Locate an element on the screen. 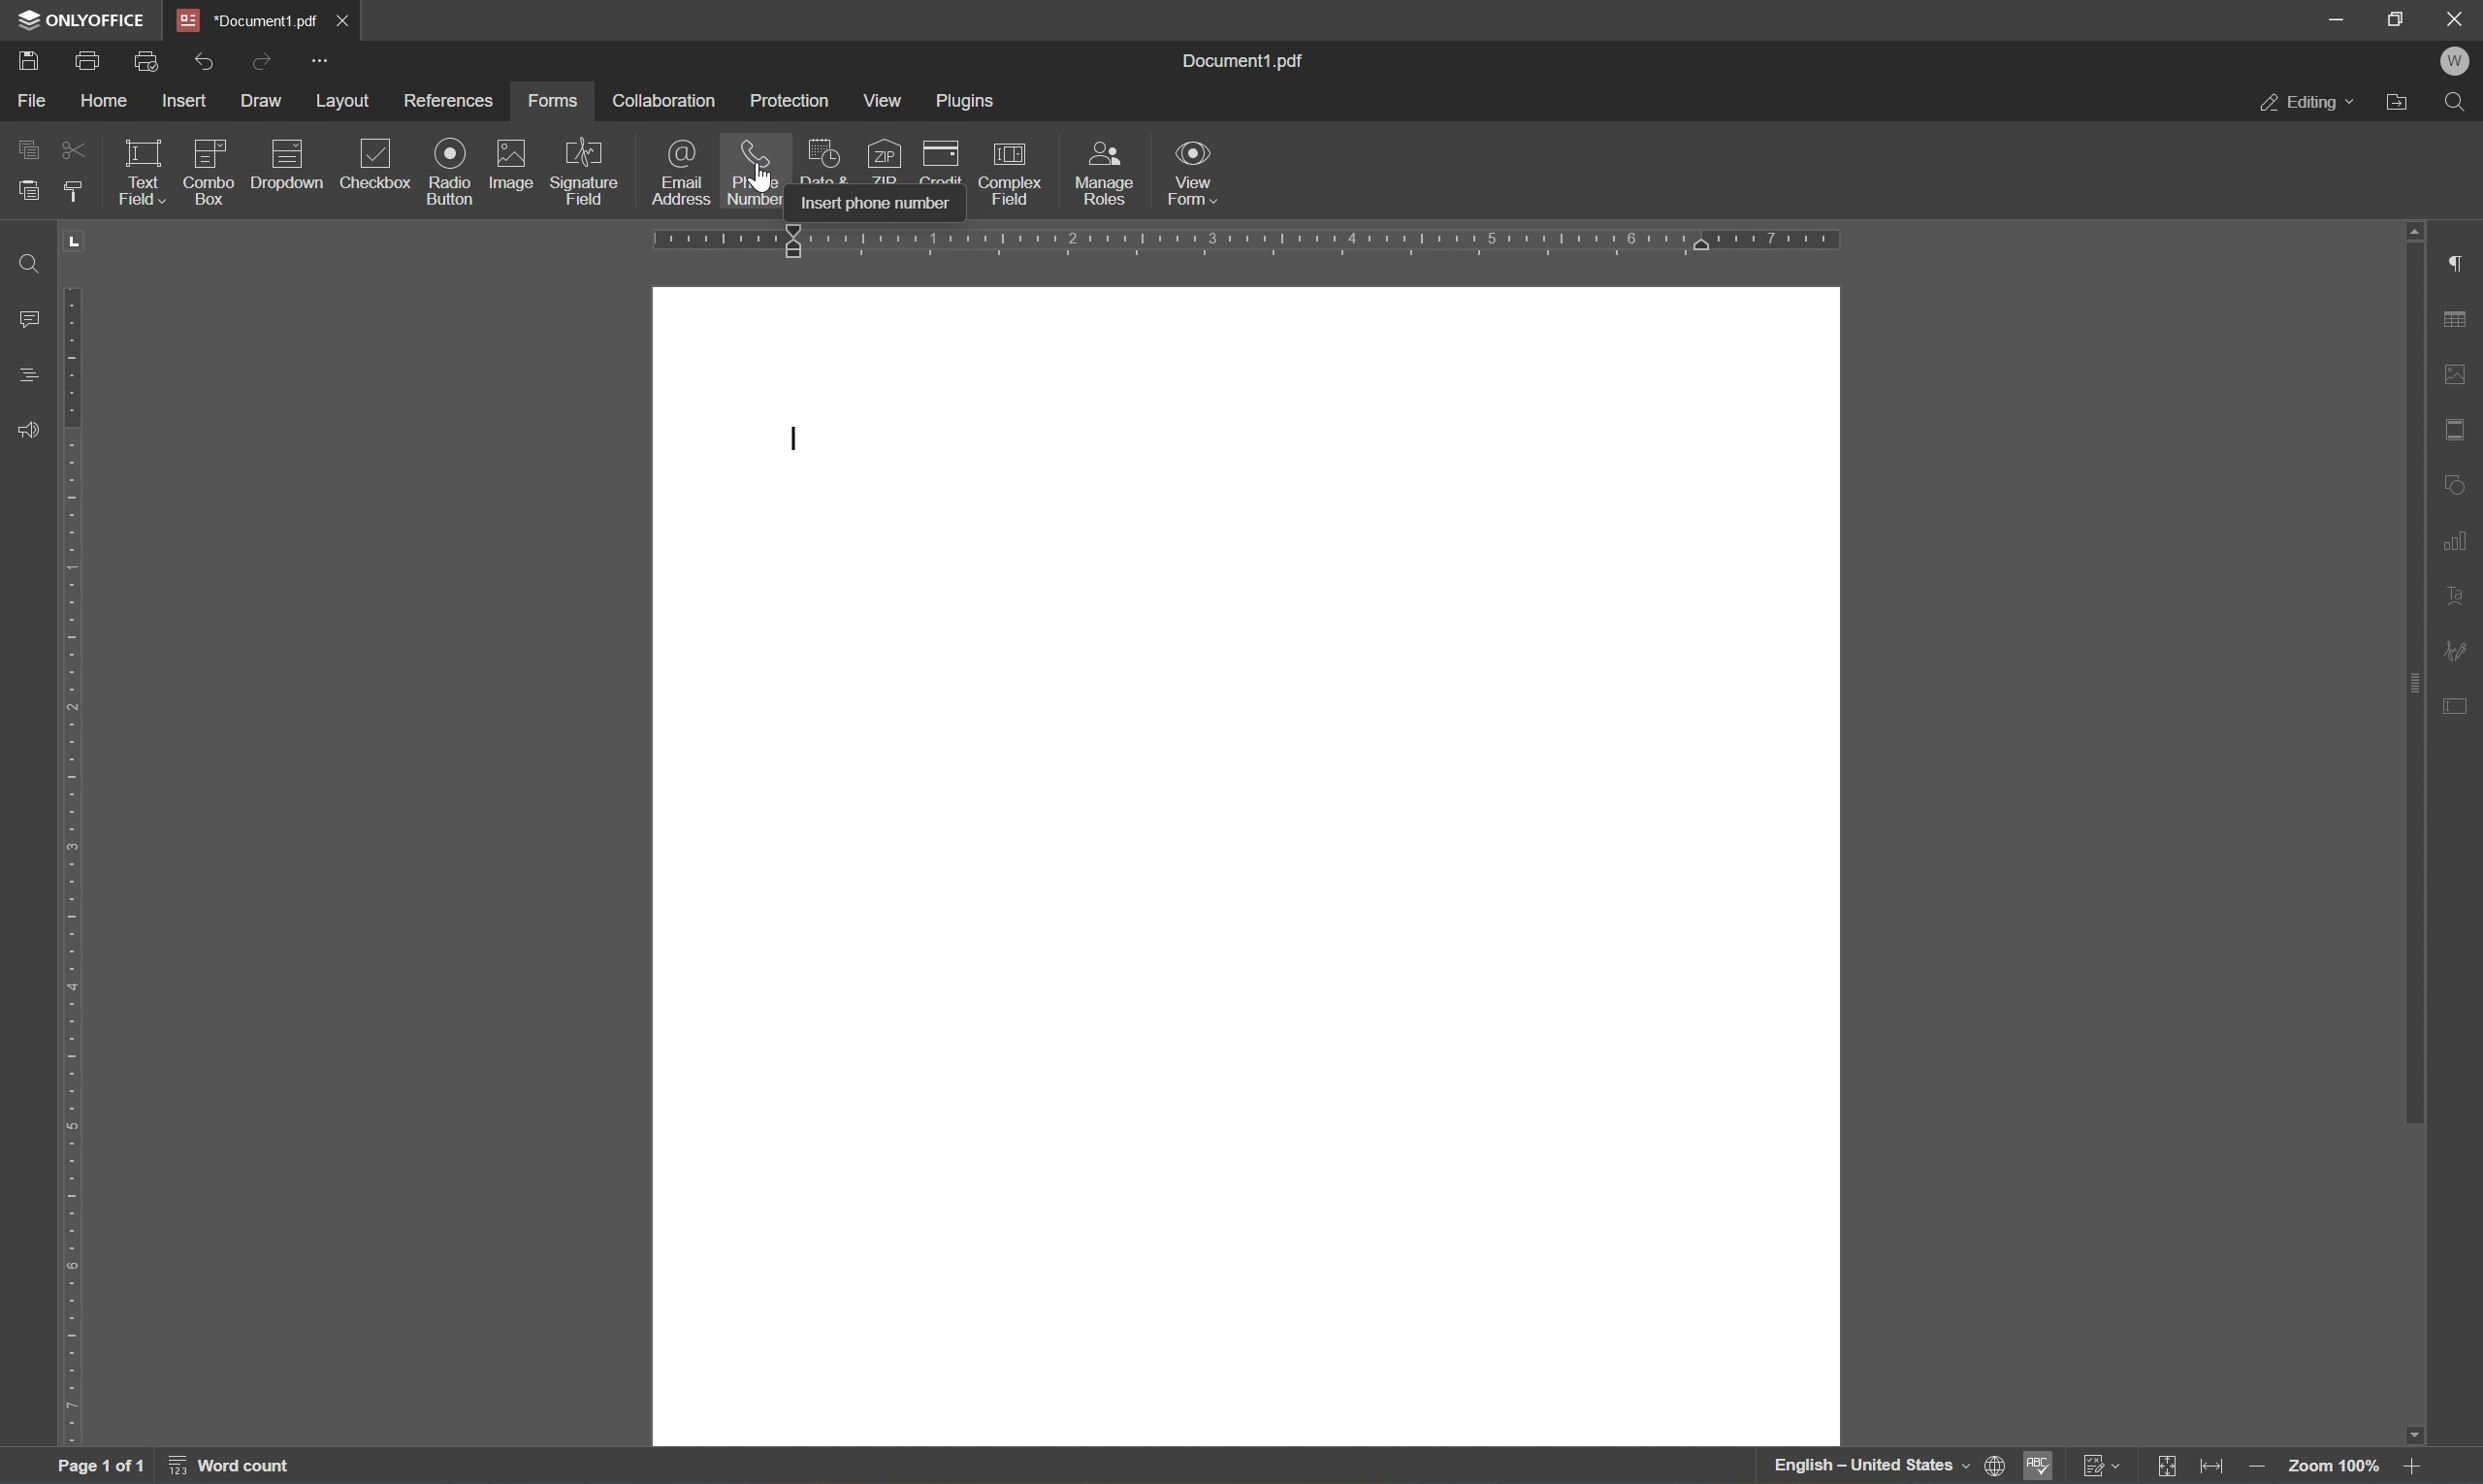 The image size is (2483, 1484). customize quick access toolbar is located at coordinates (318, 58).